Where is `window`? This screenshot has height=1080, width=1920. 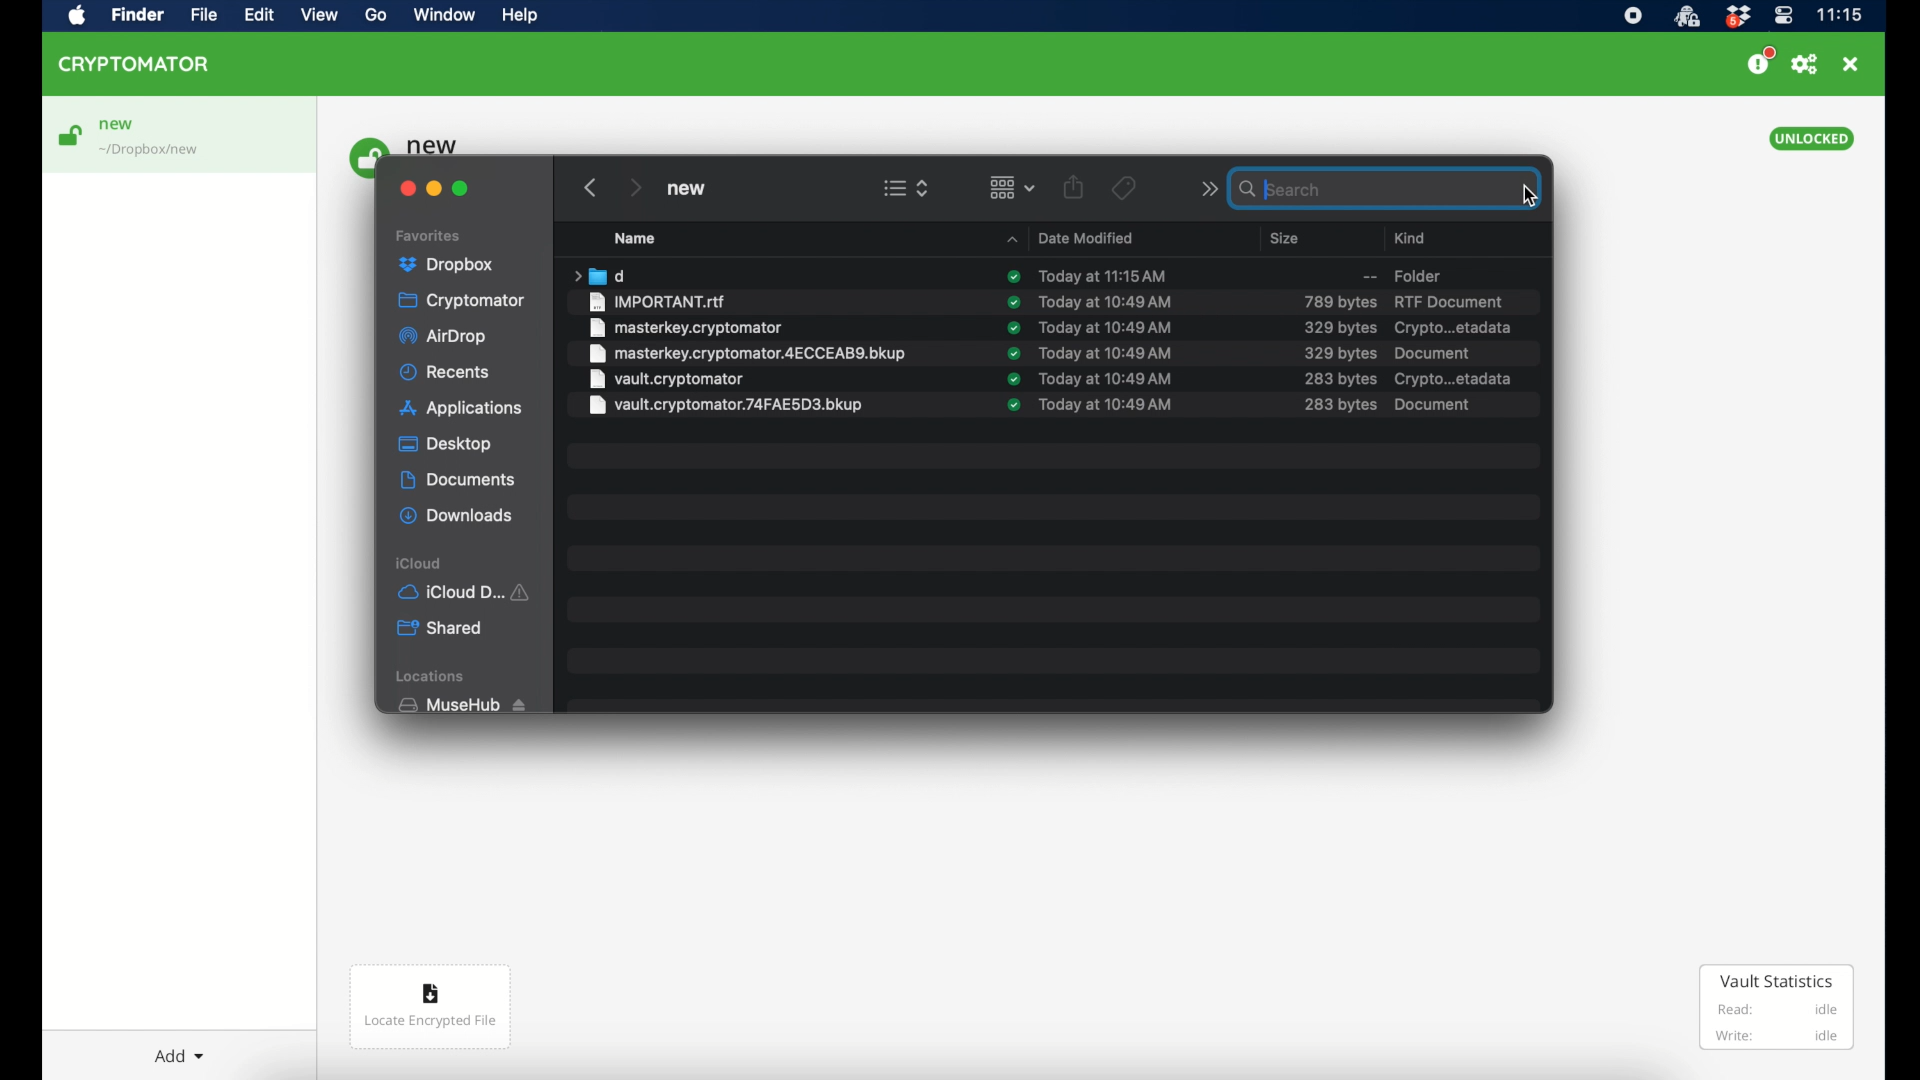
window is located at coordinates (444, 14).